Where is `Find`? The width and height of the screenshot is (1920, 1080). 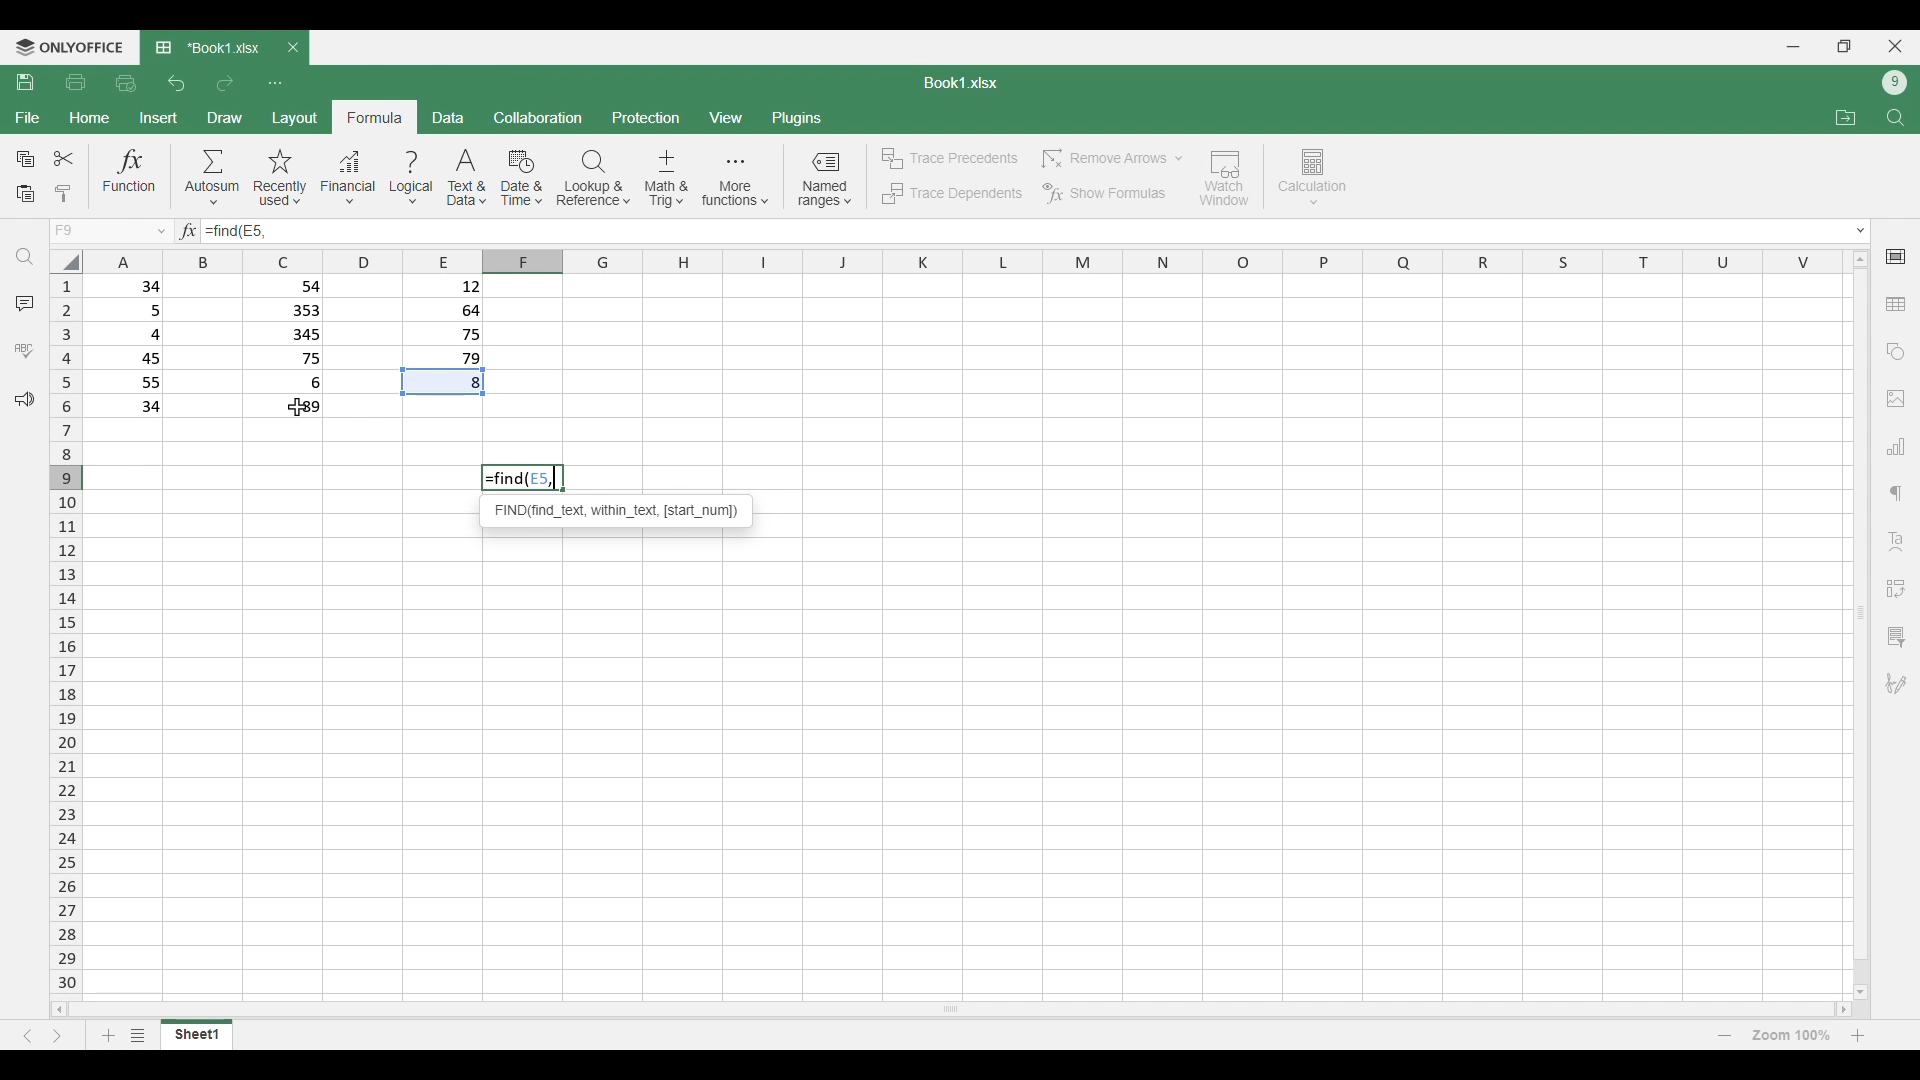 Find is located at coordinates (25, 257).